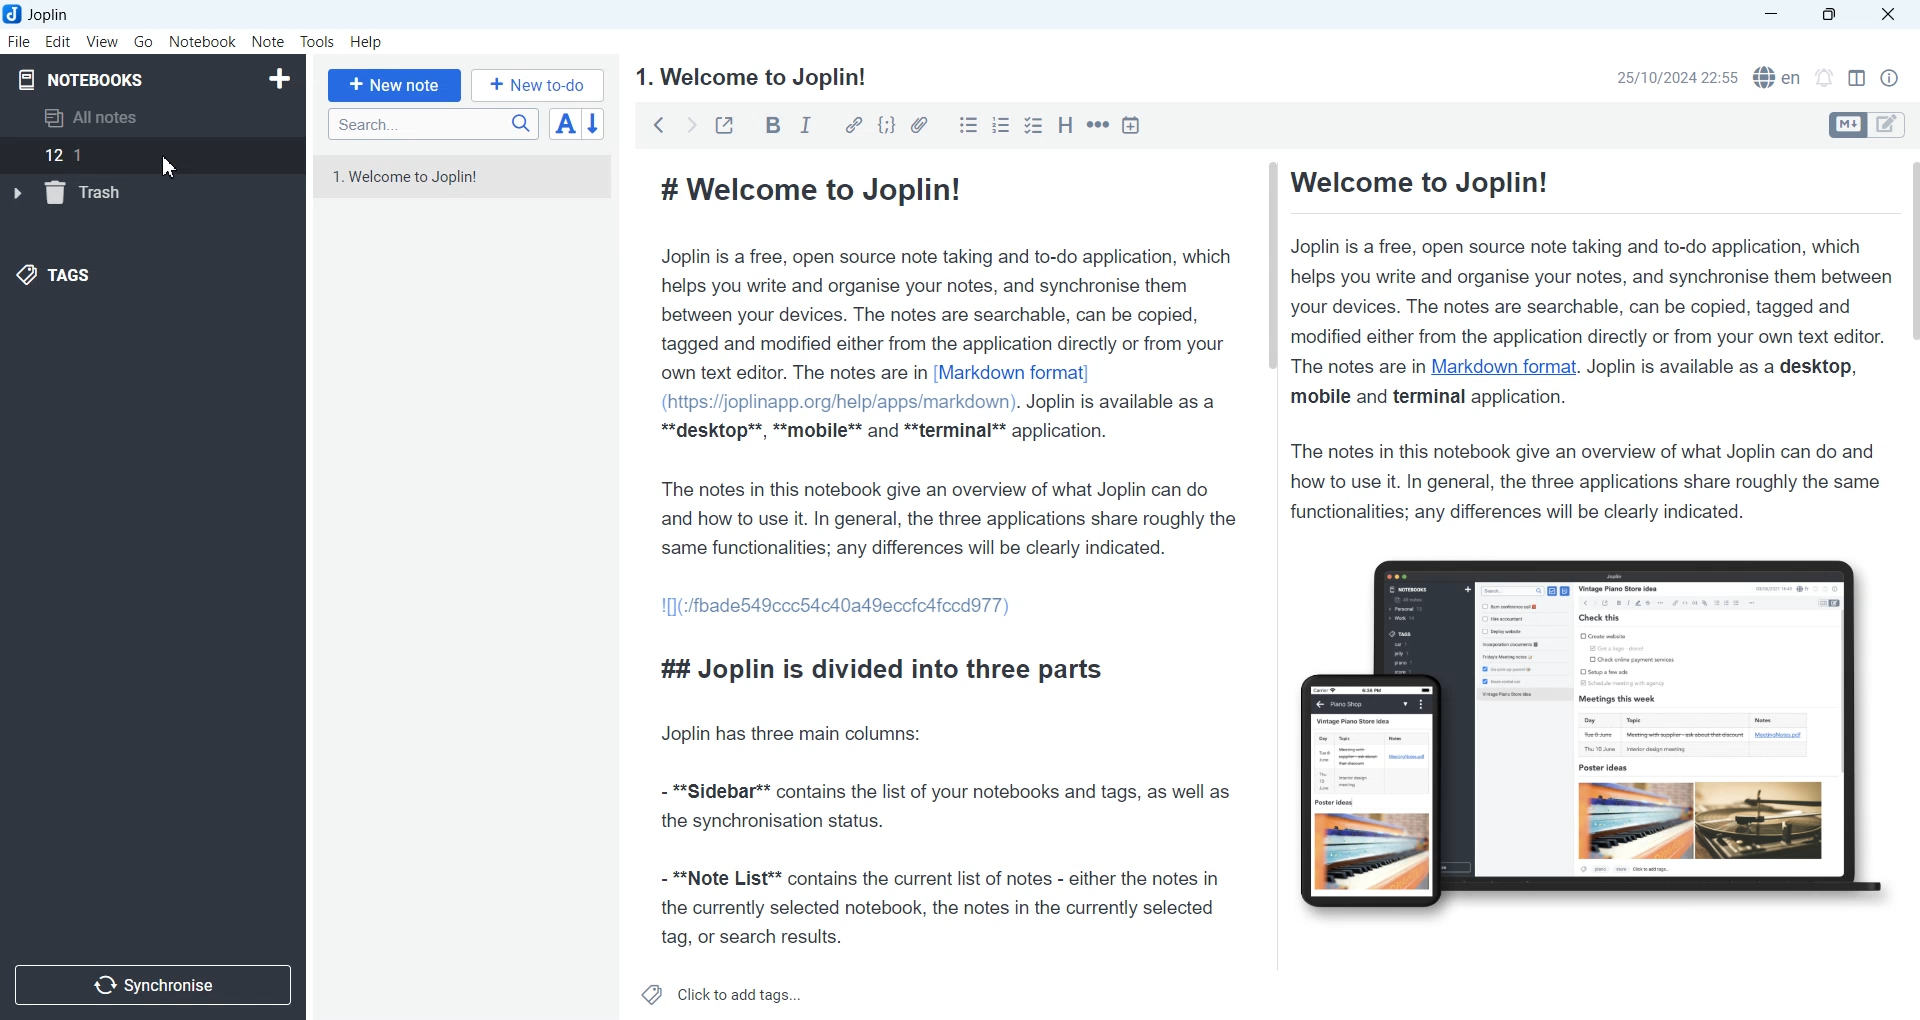 The height and width of the screenshot is (1020, 1920). I want to click on Numbered list, so click(1000, 125).